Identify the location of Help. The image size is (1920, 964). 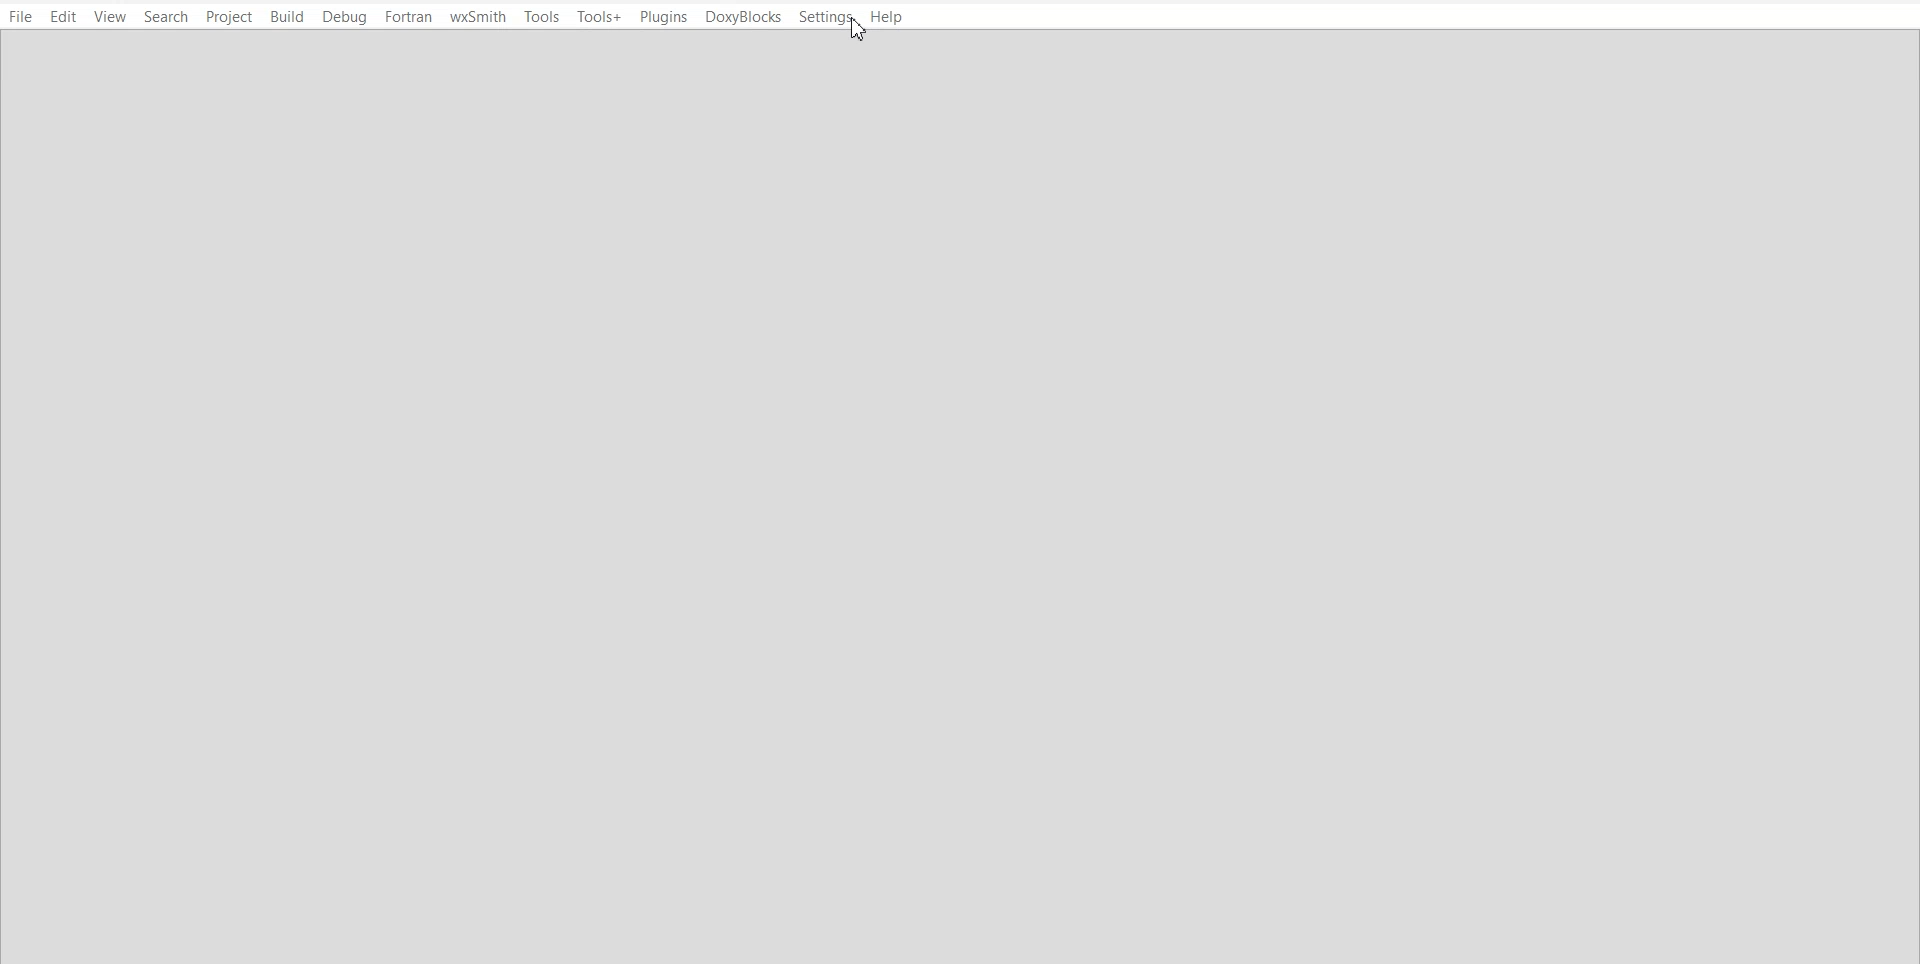
(887, 17).